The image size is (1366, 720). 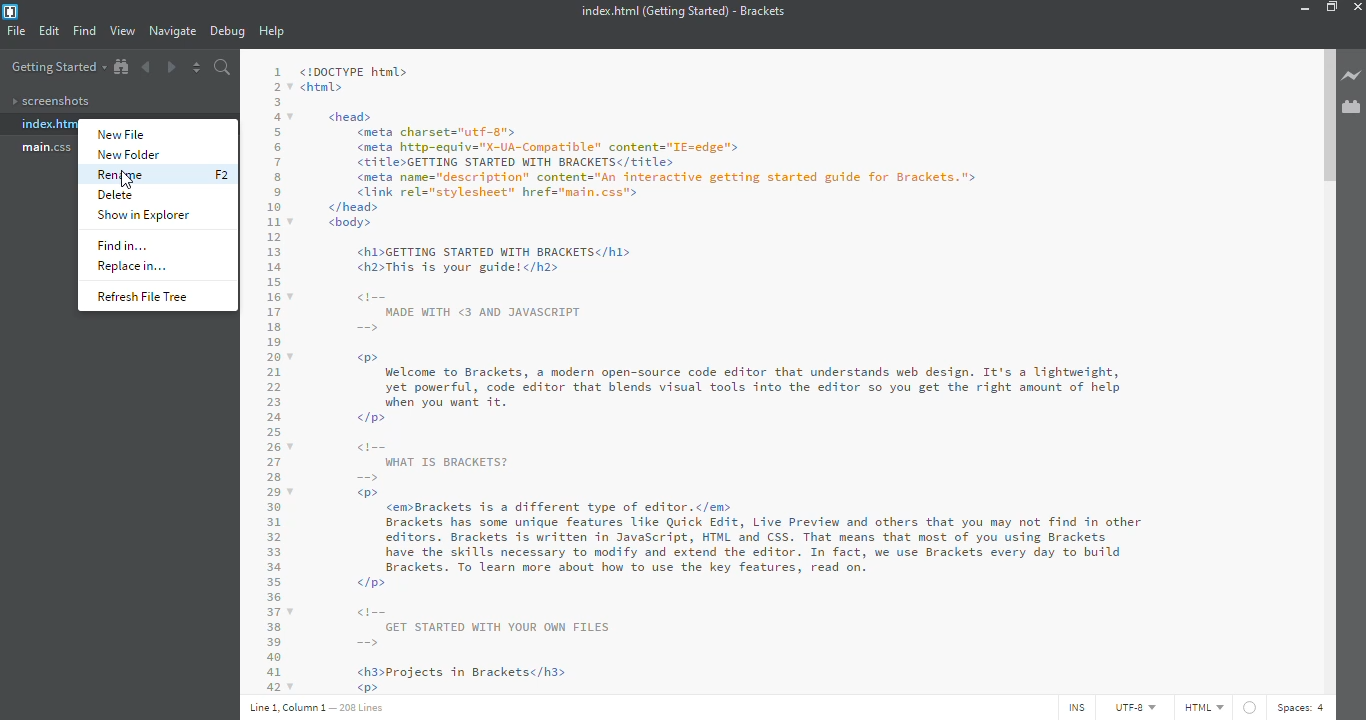 I want to click on find in, so click(x=127, y=246).